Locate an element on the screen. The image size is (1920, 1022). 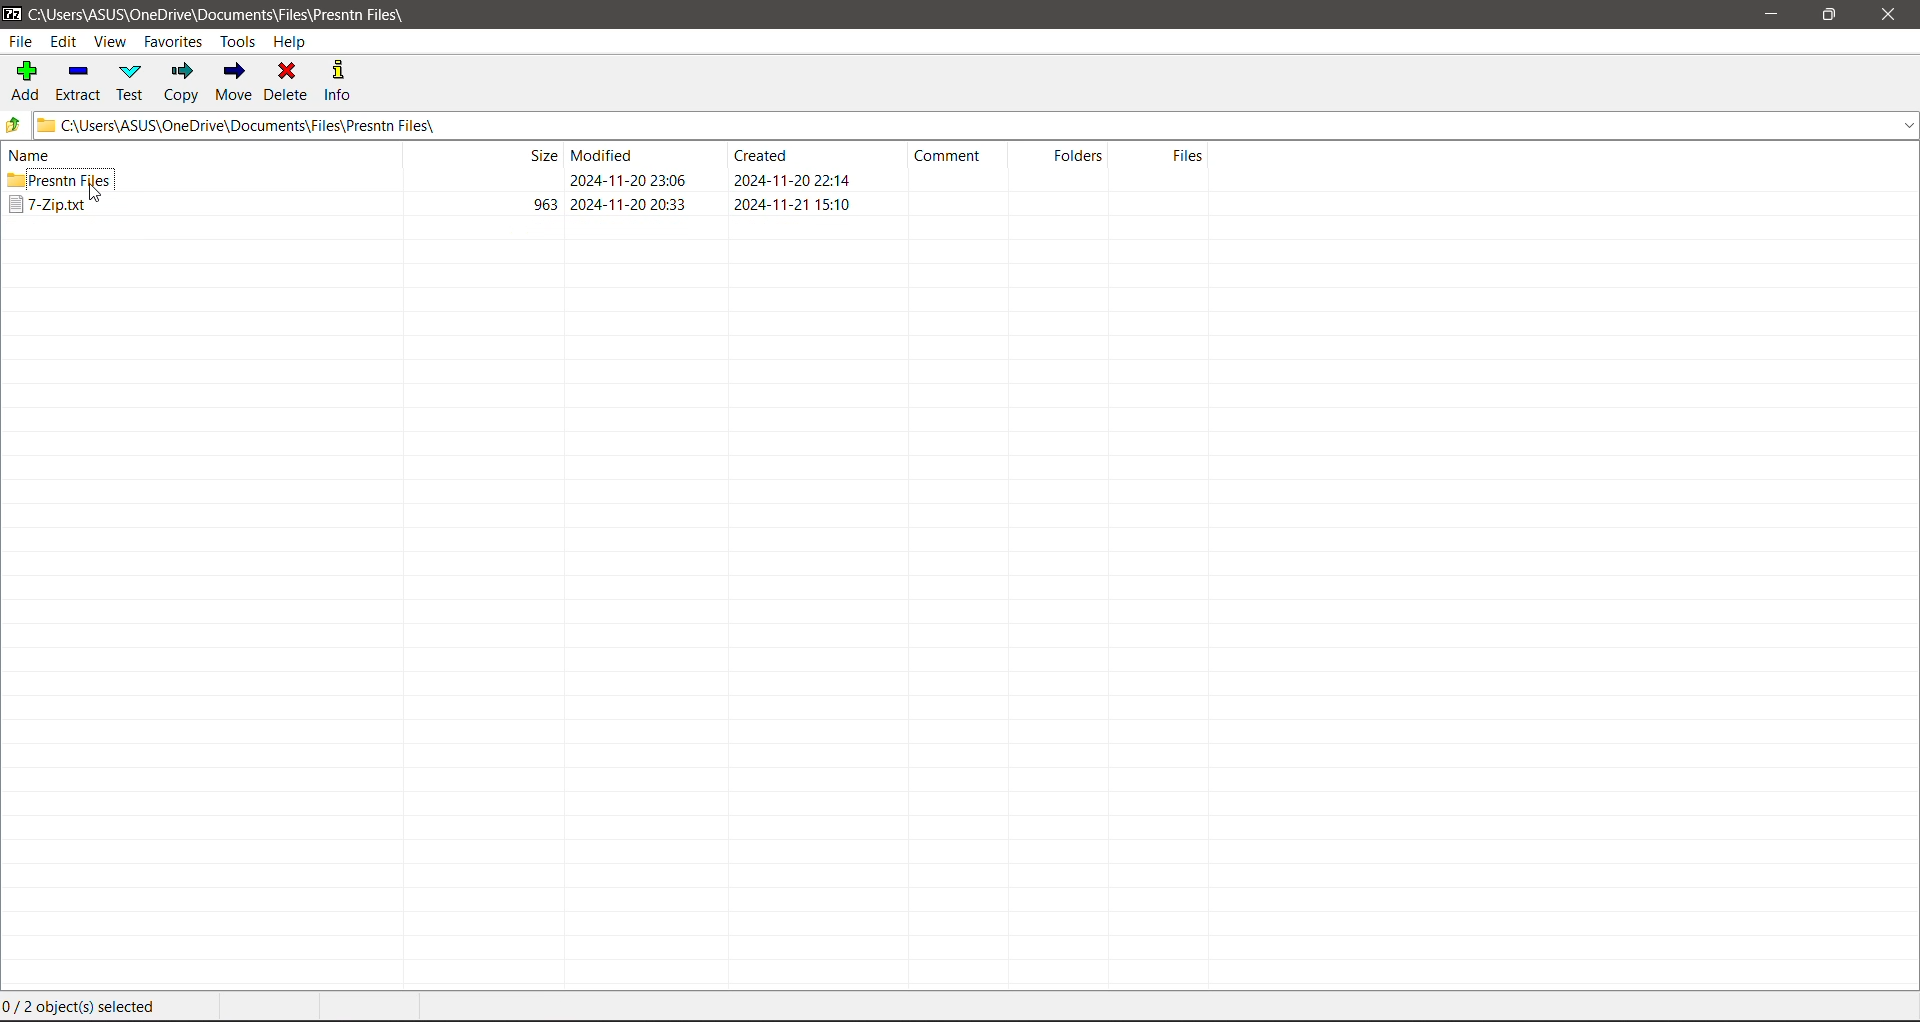
Crested is located at coordinates (763, 151).